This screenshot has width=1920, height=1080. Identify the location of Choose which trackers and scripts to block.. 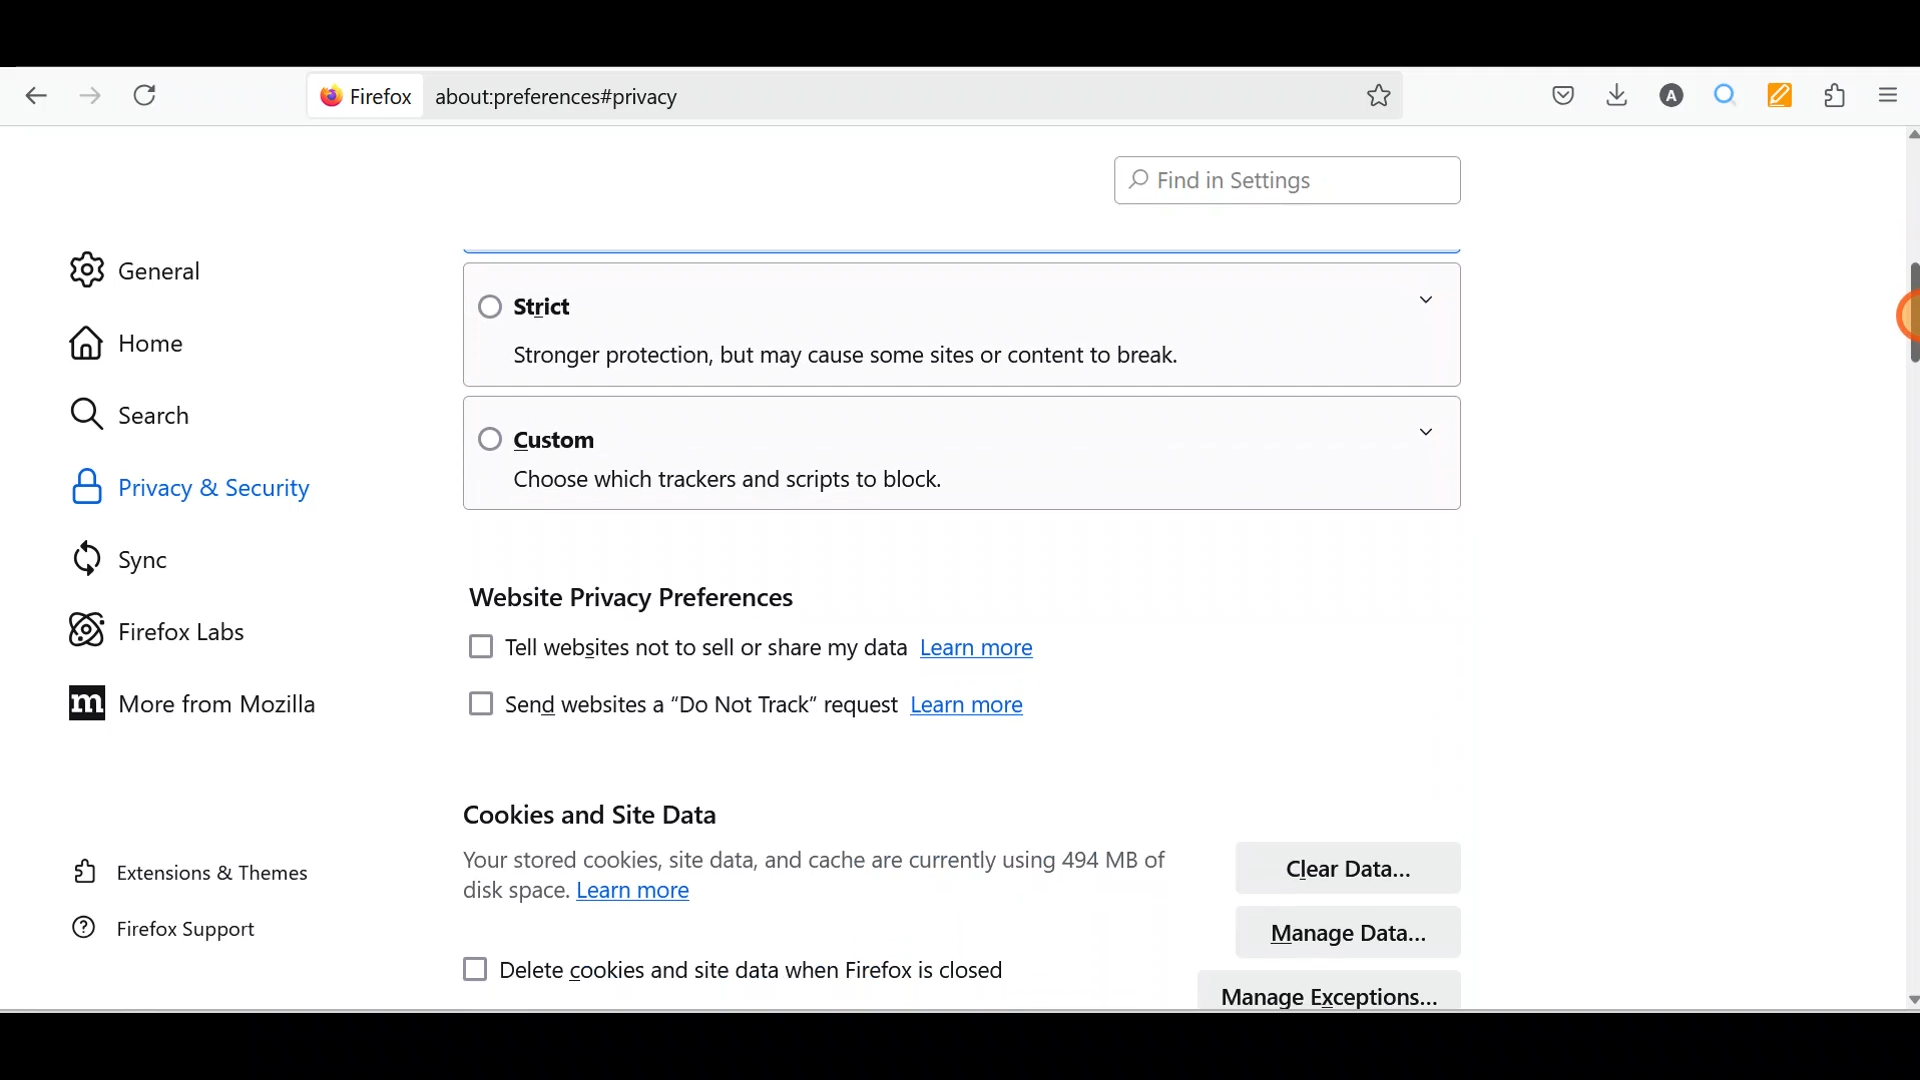
(715, 483).